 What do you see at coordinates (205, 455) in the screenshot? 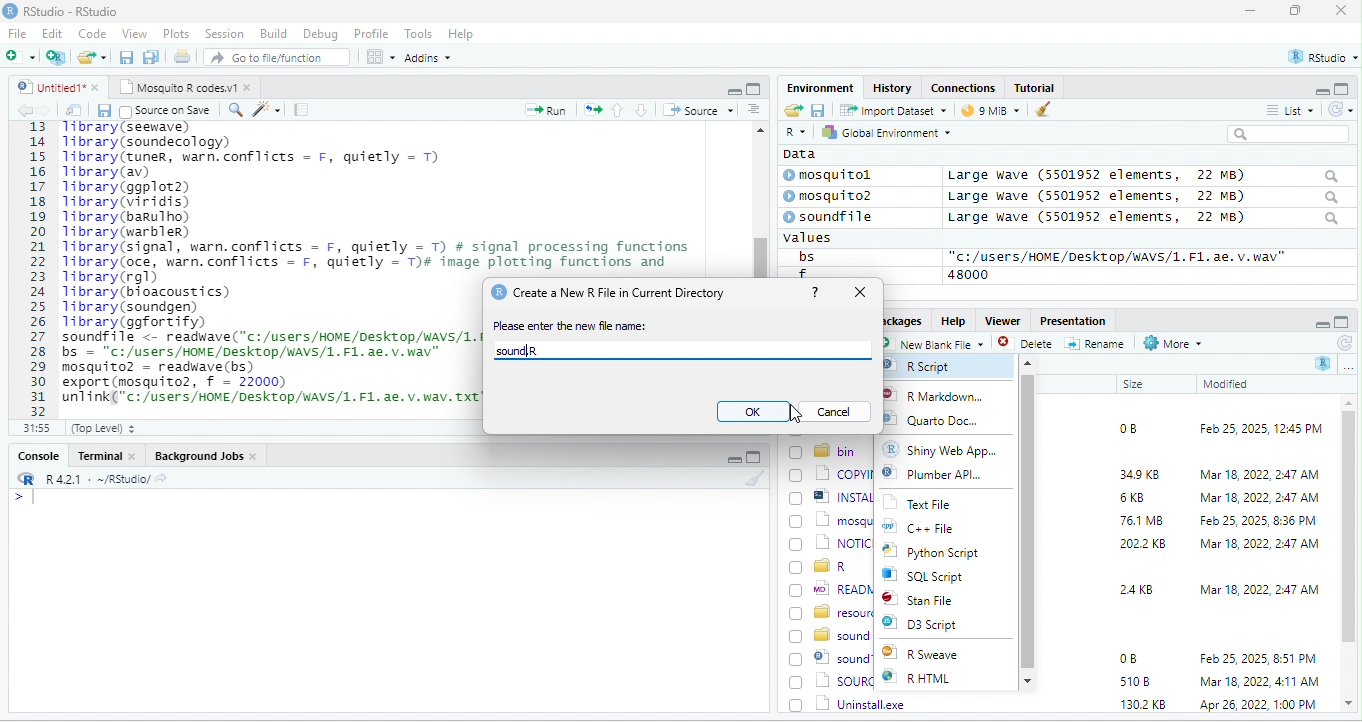
I see `Background Jobs` at bounding box center [205, 455].